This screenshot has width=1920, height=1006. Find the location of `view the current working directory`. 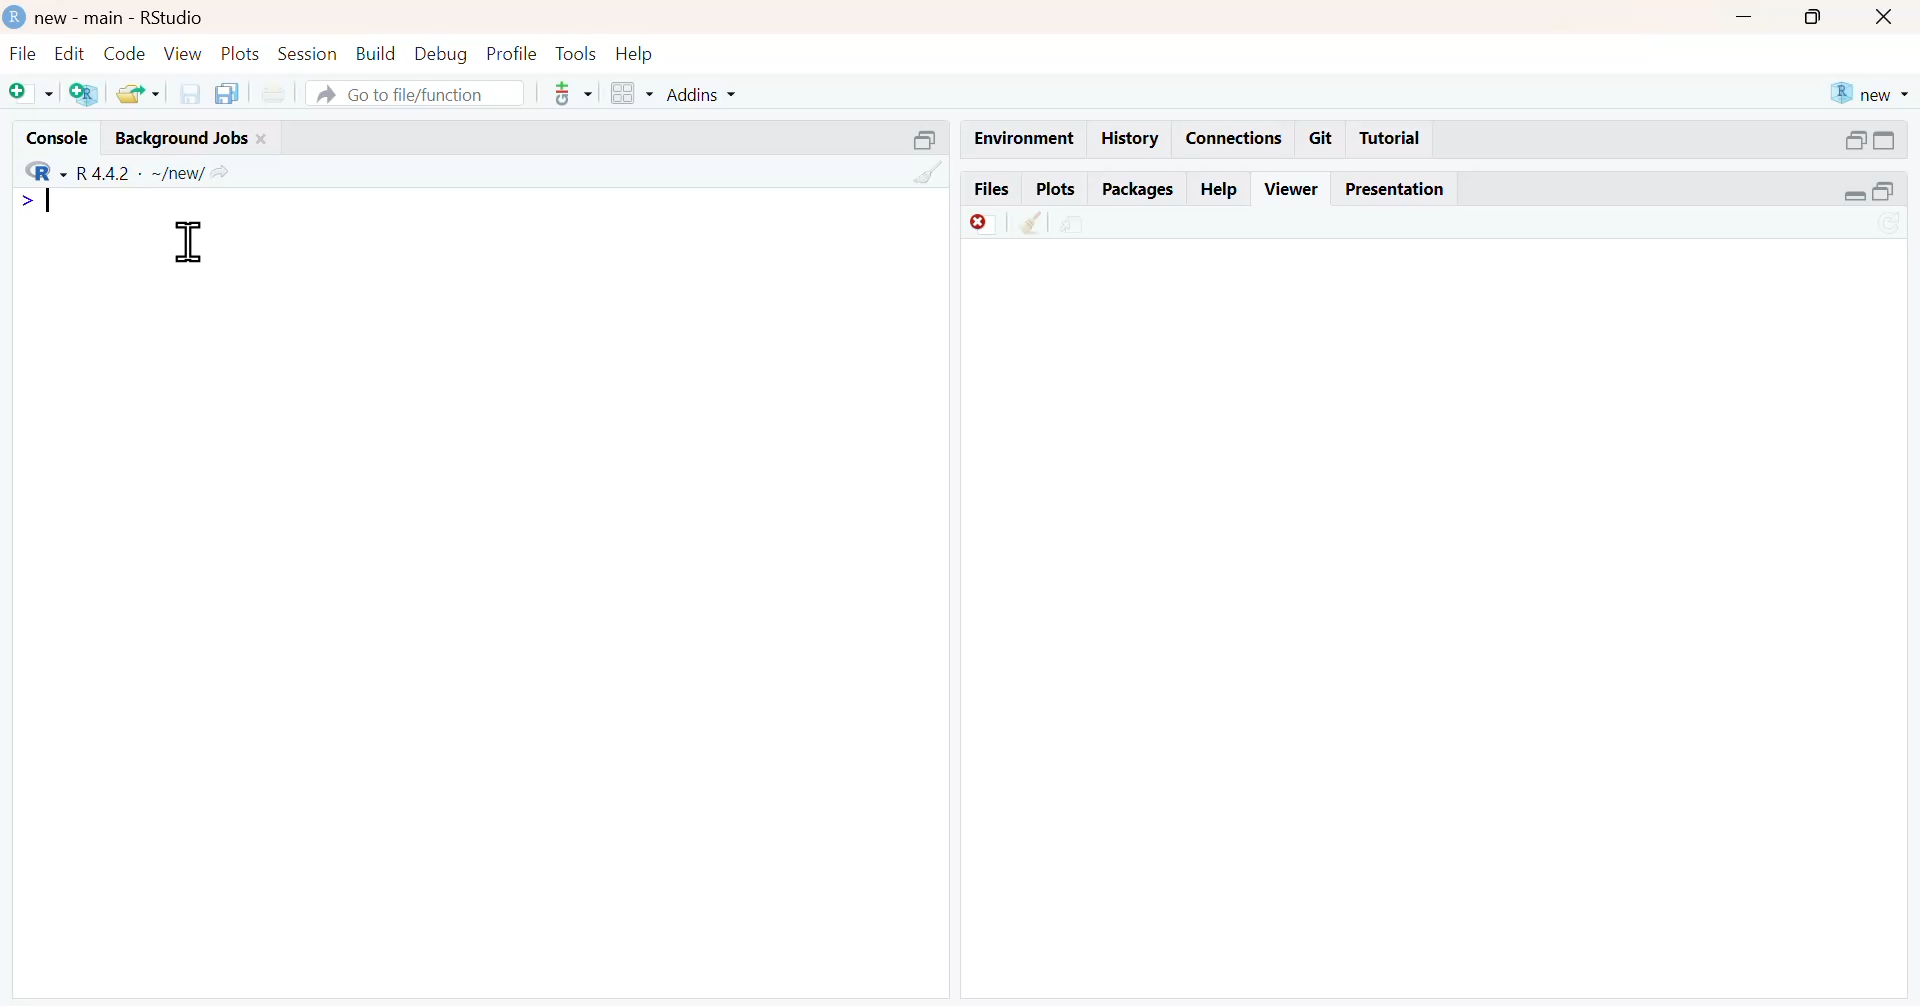

view the current working directory is located at coordinates (226, 172).